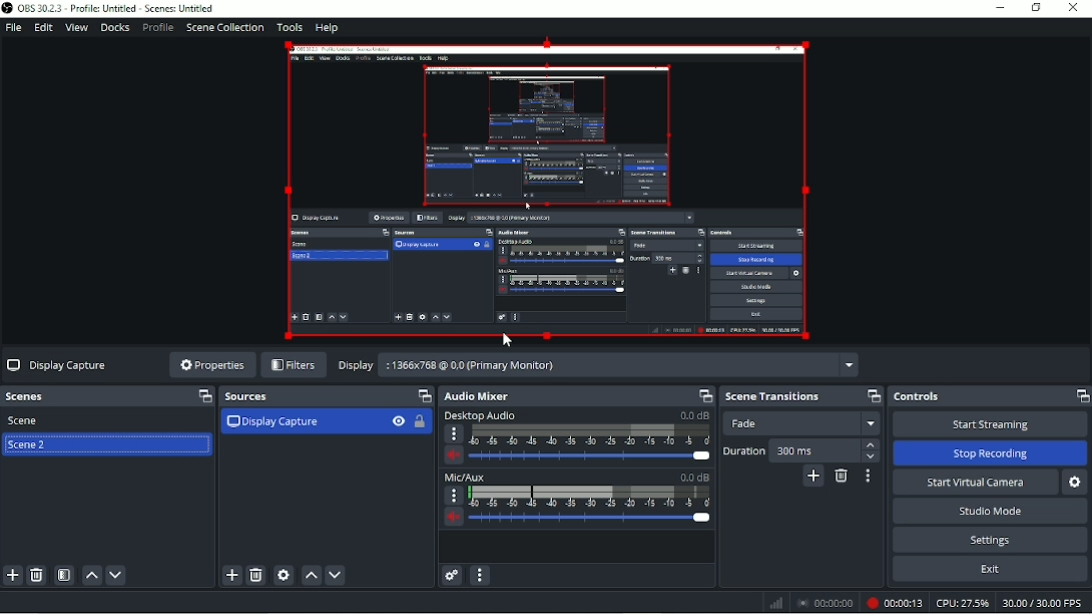 This screenshot has width=1092, height=614. I want to click on CPU: 20.8%, so click(962, 603).